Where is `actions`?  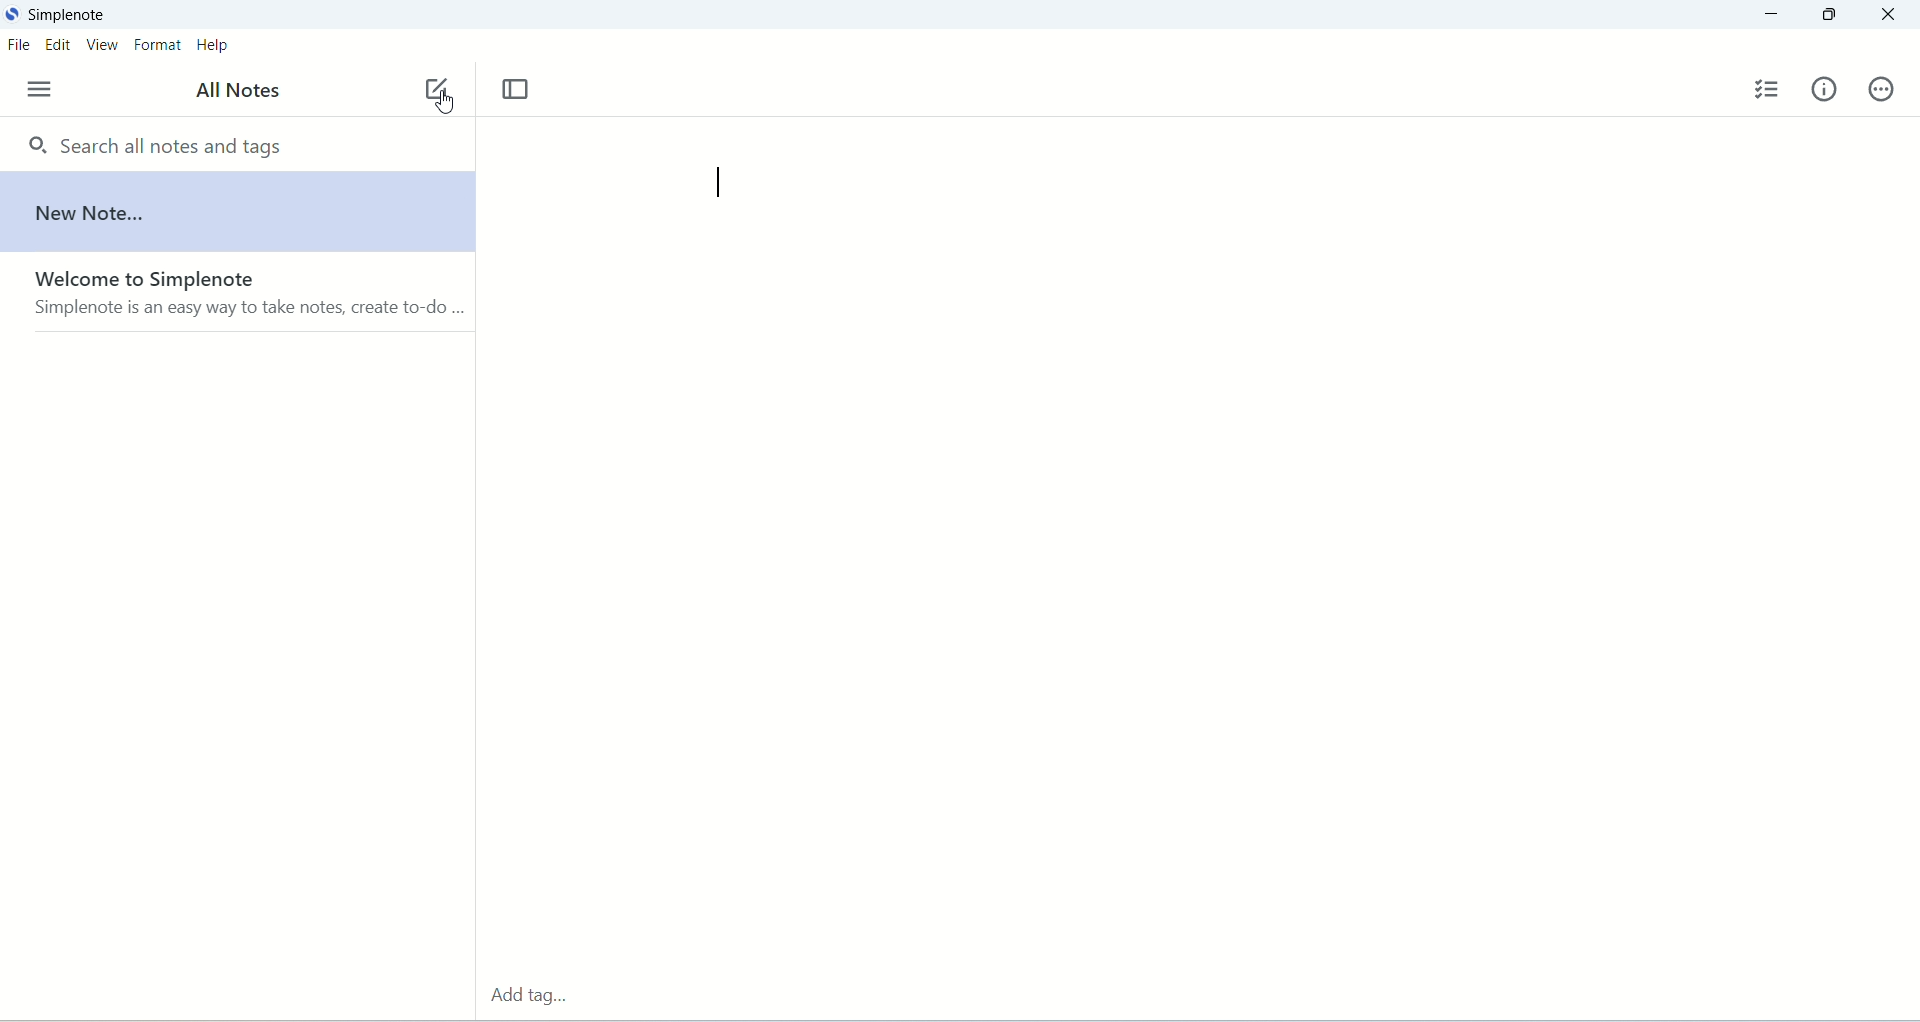 actions is located at coordinates (1885, 93).